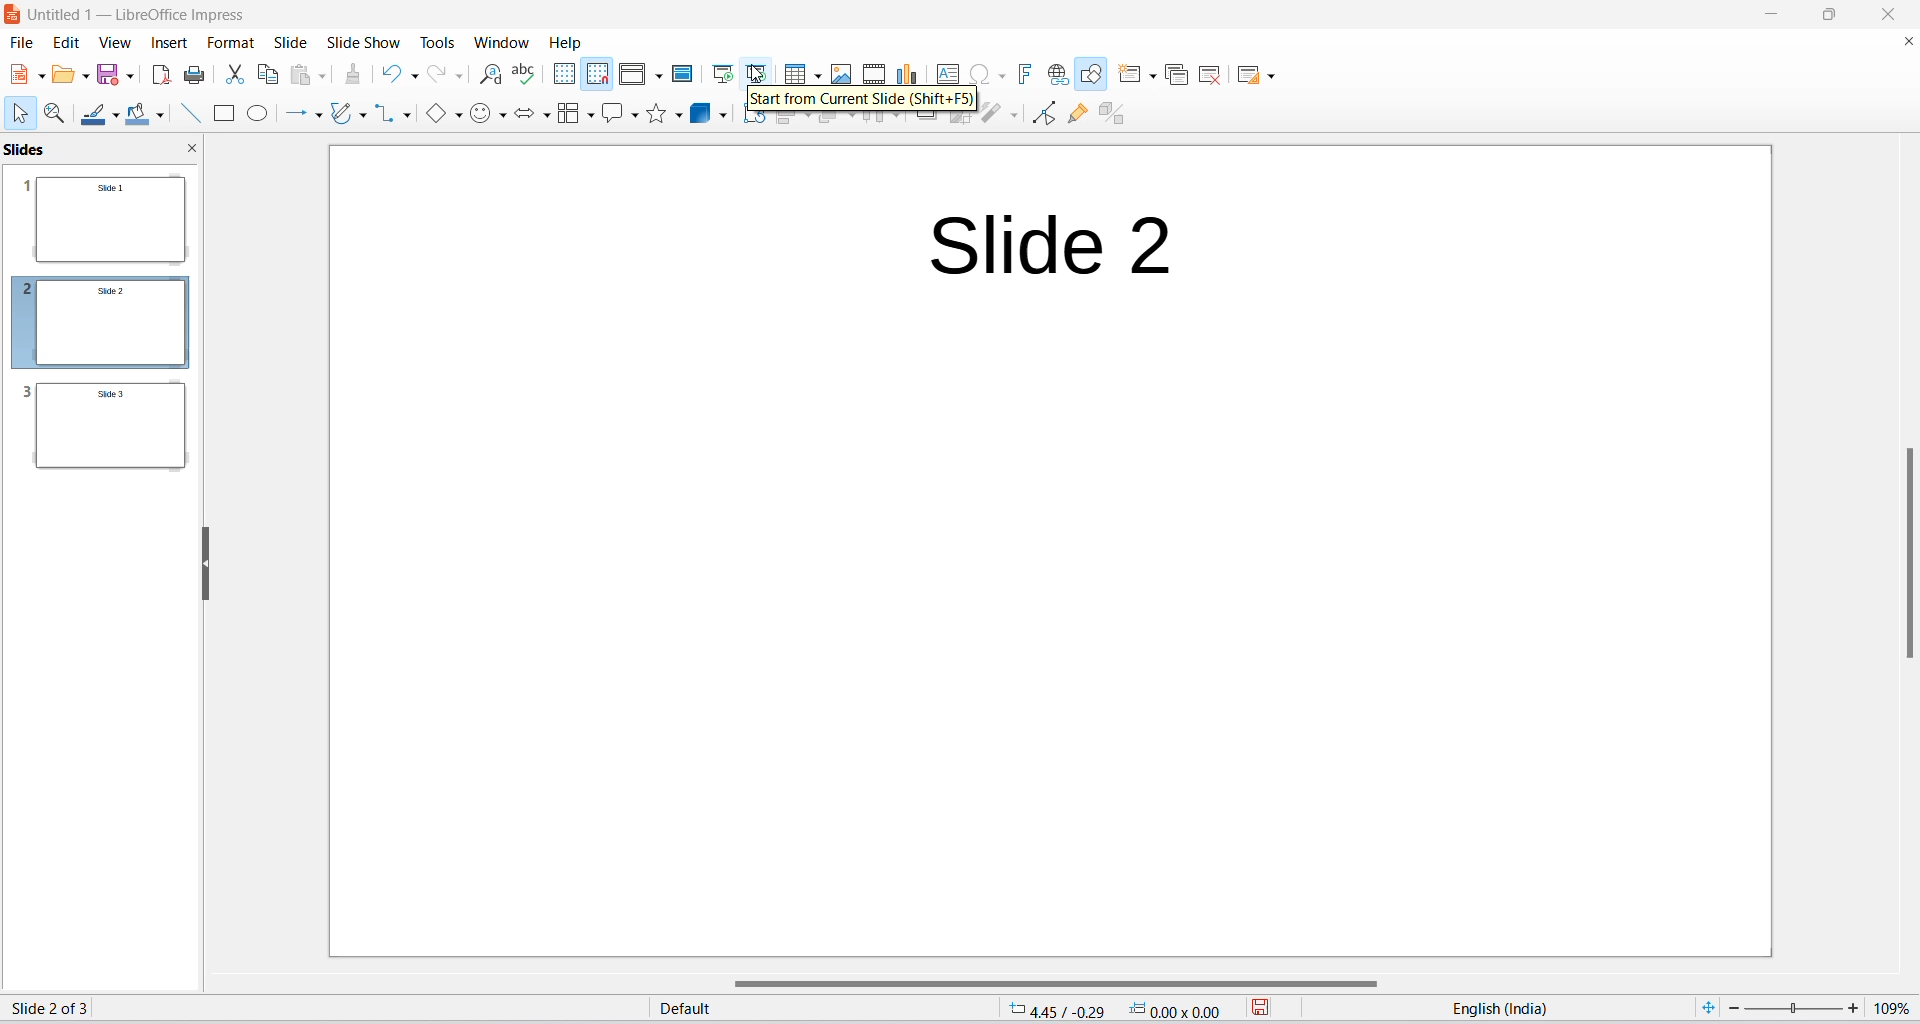  I want to click on start from first slide, so click(722, 72).